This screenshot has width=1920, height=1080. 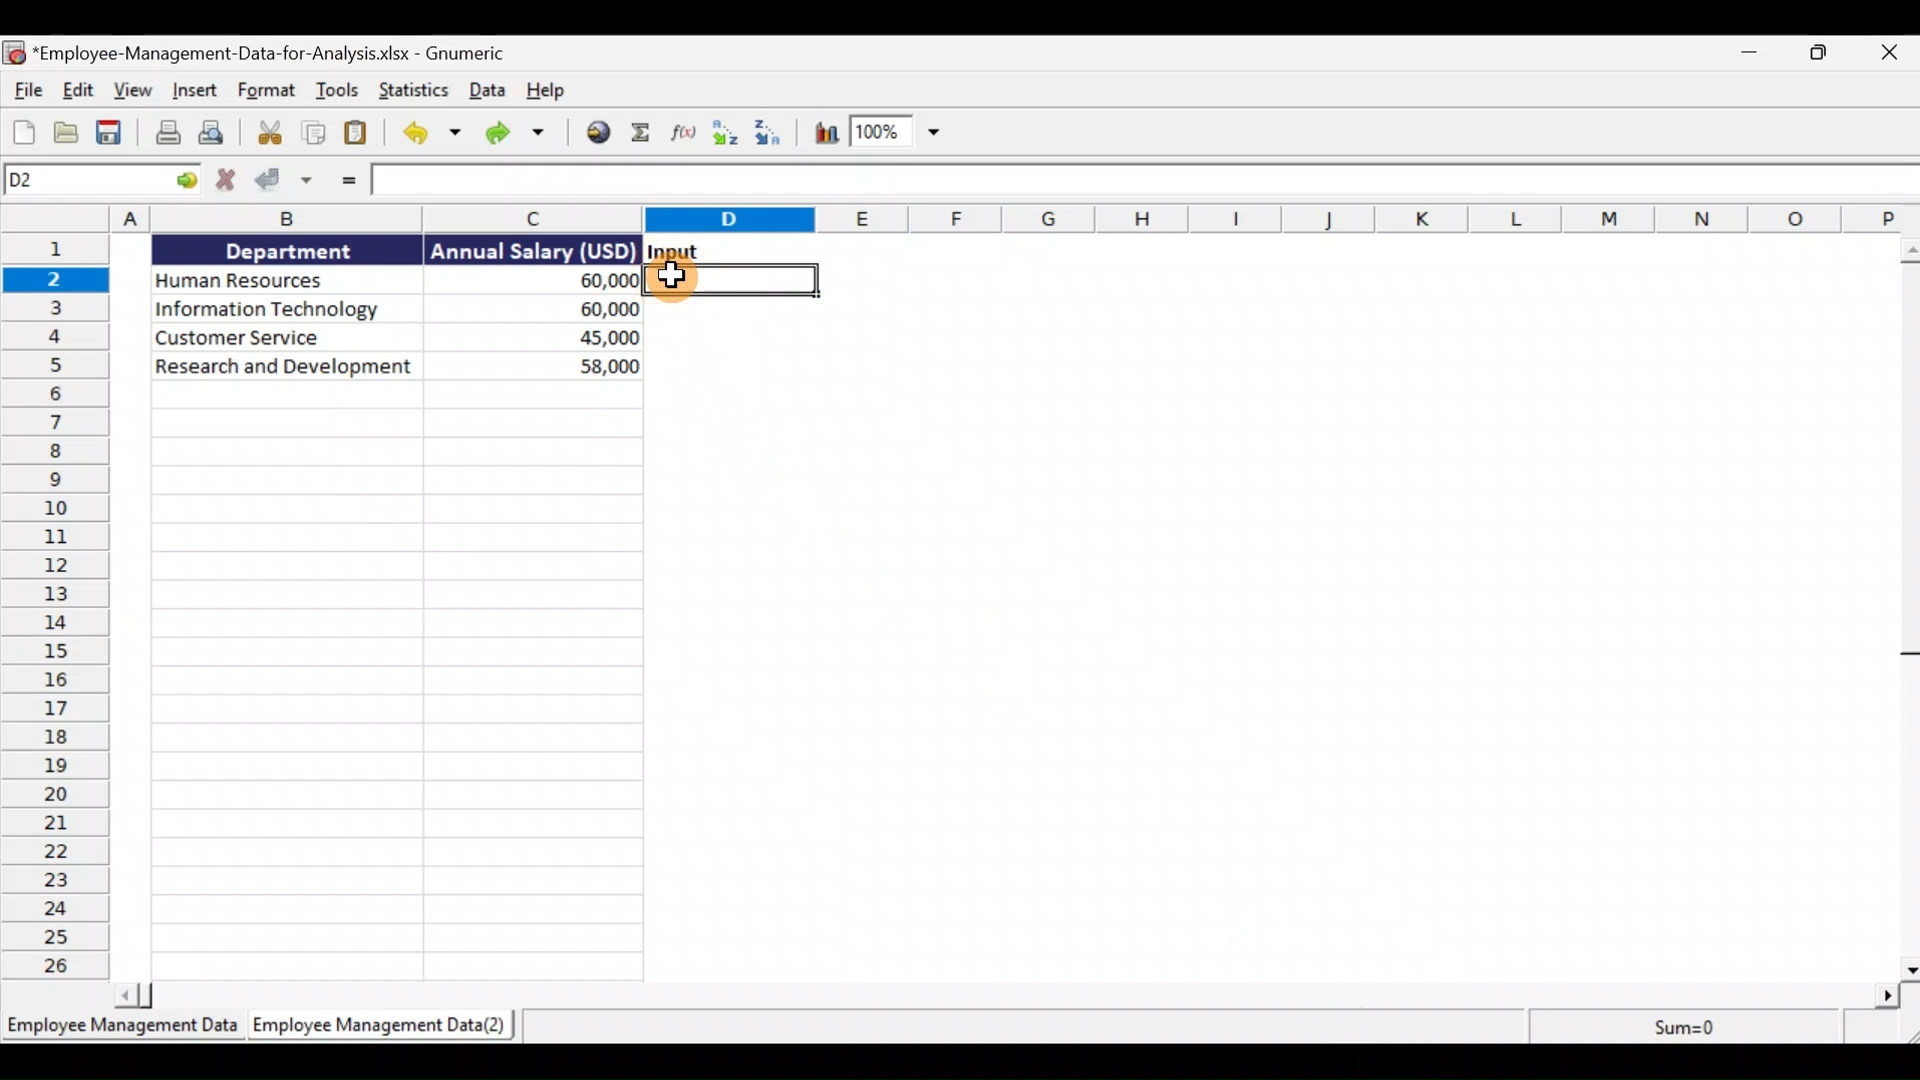 I want to click on scroll bar, so click(x=1906, y=608).